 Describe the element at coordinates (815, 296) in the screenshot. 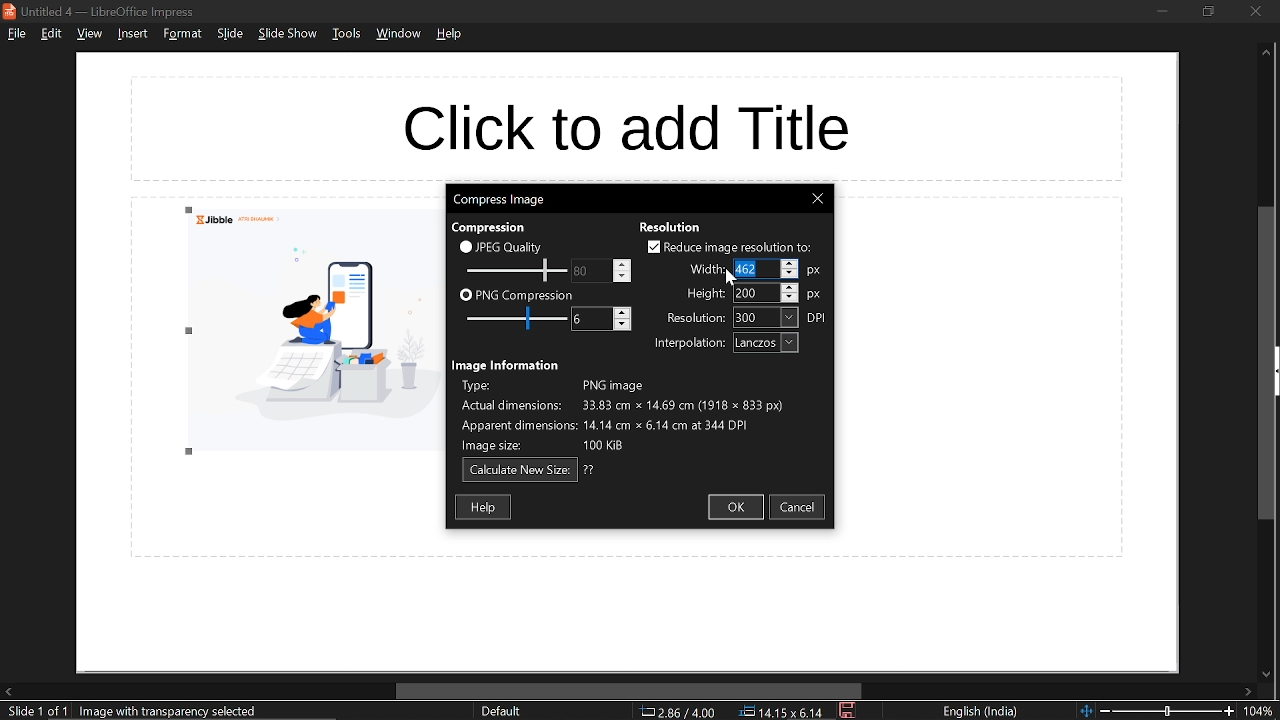

I see `height unit: px` at that location.